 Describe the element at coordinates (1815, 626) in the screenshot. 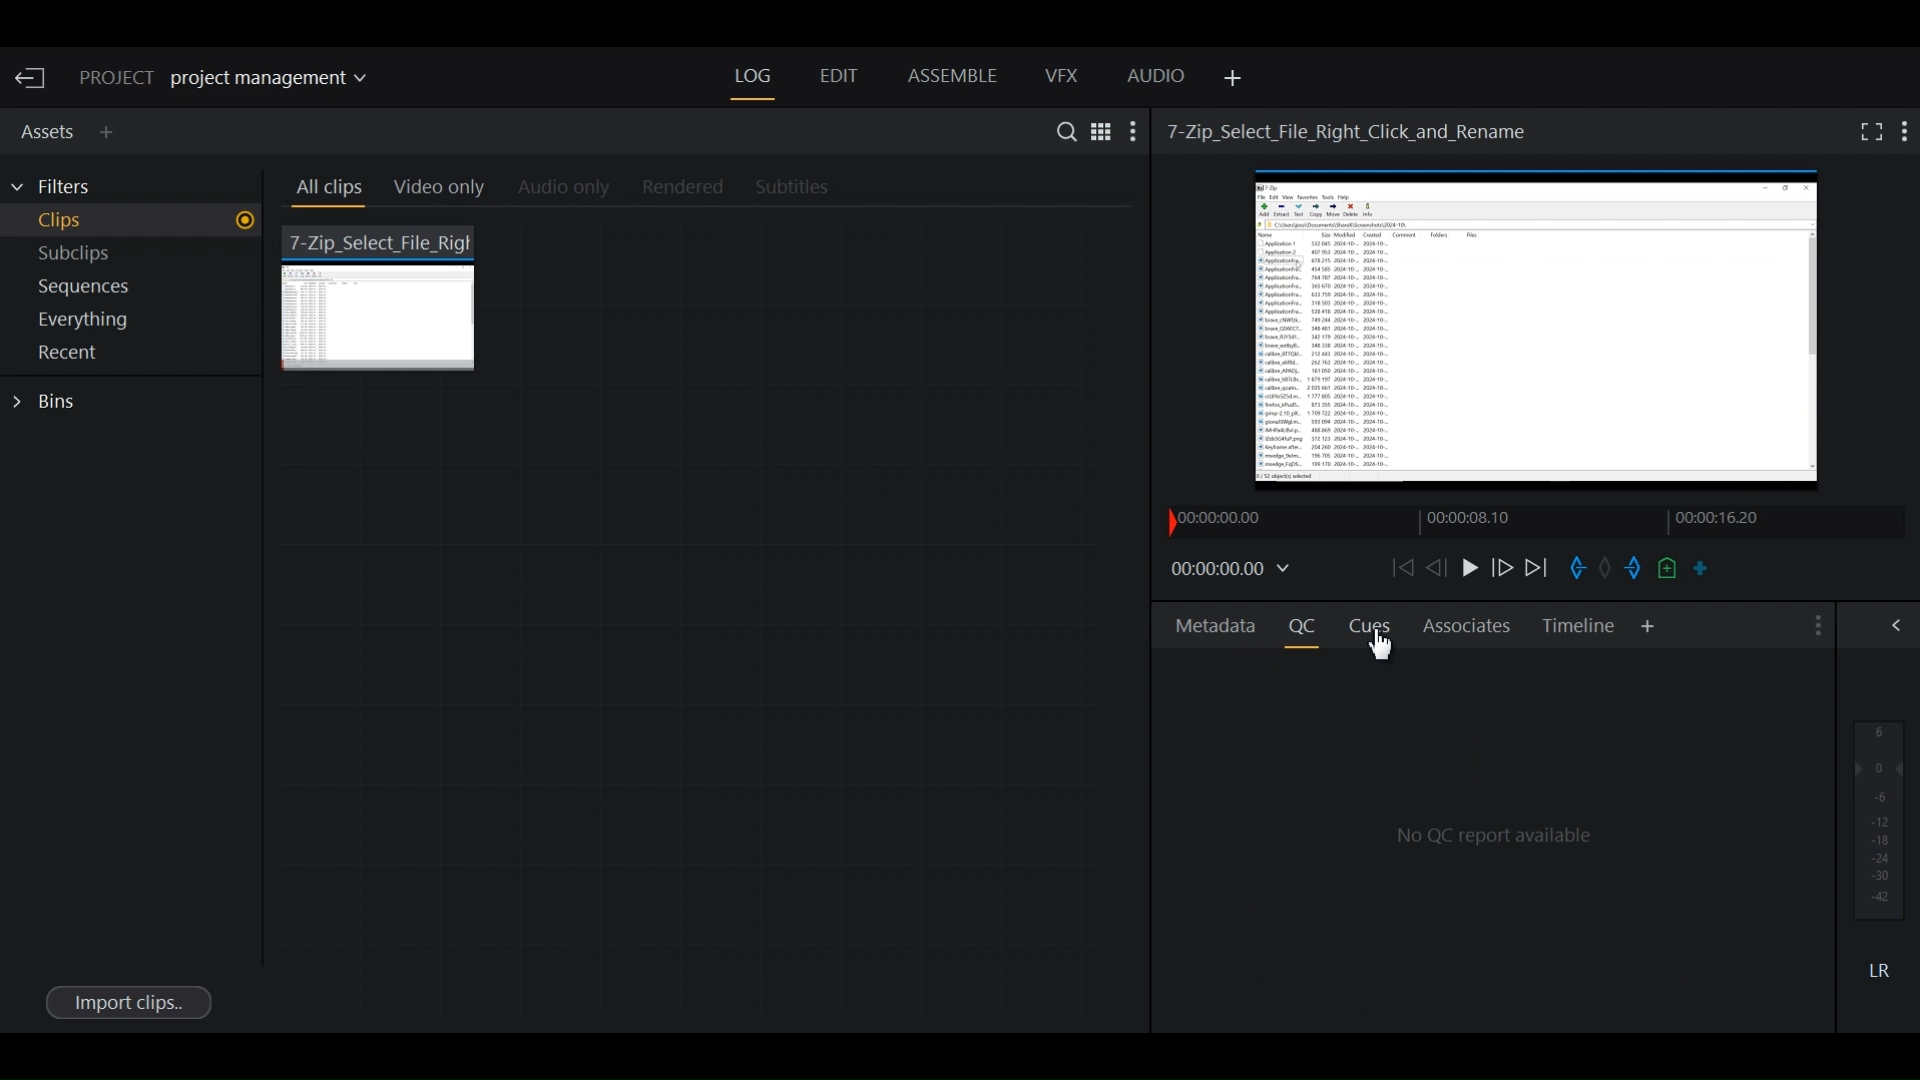

I see `Show settings menu` at that location.